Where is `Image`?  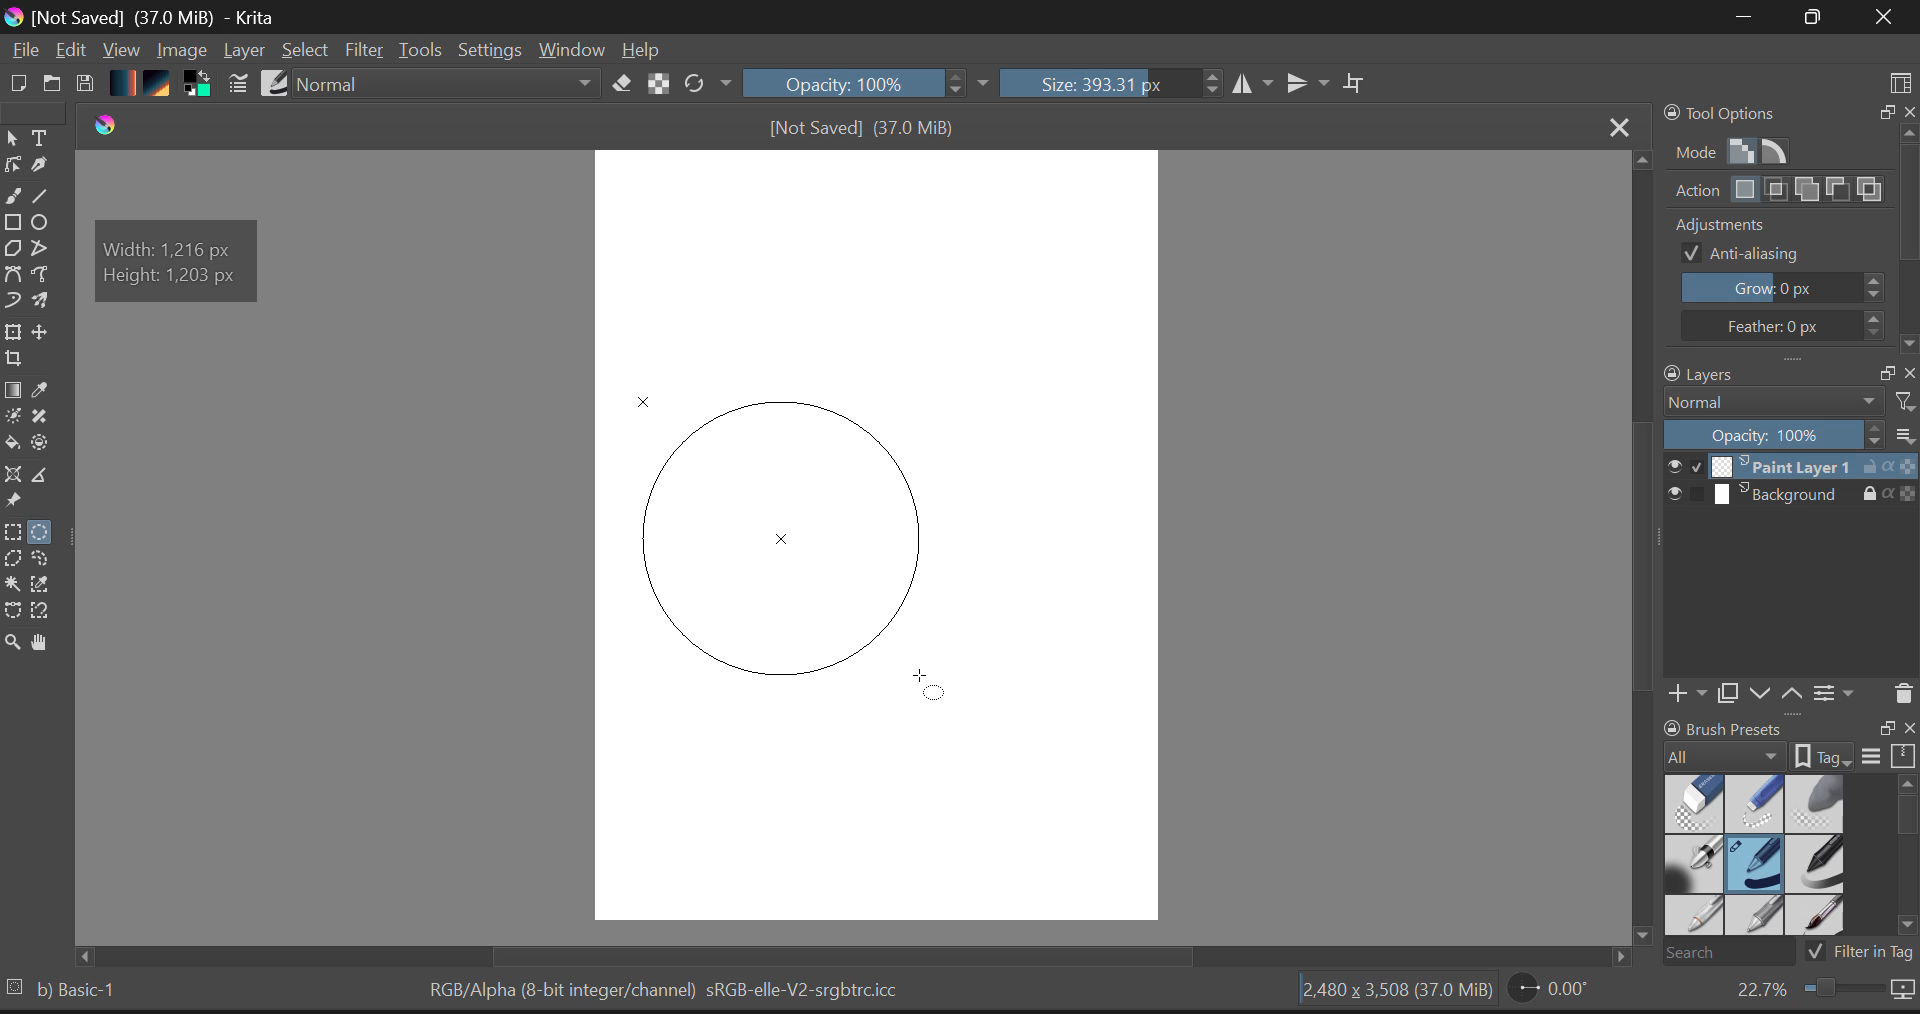 Image is located at coordinates (182, 49).